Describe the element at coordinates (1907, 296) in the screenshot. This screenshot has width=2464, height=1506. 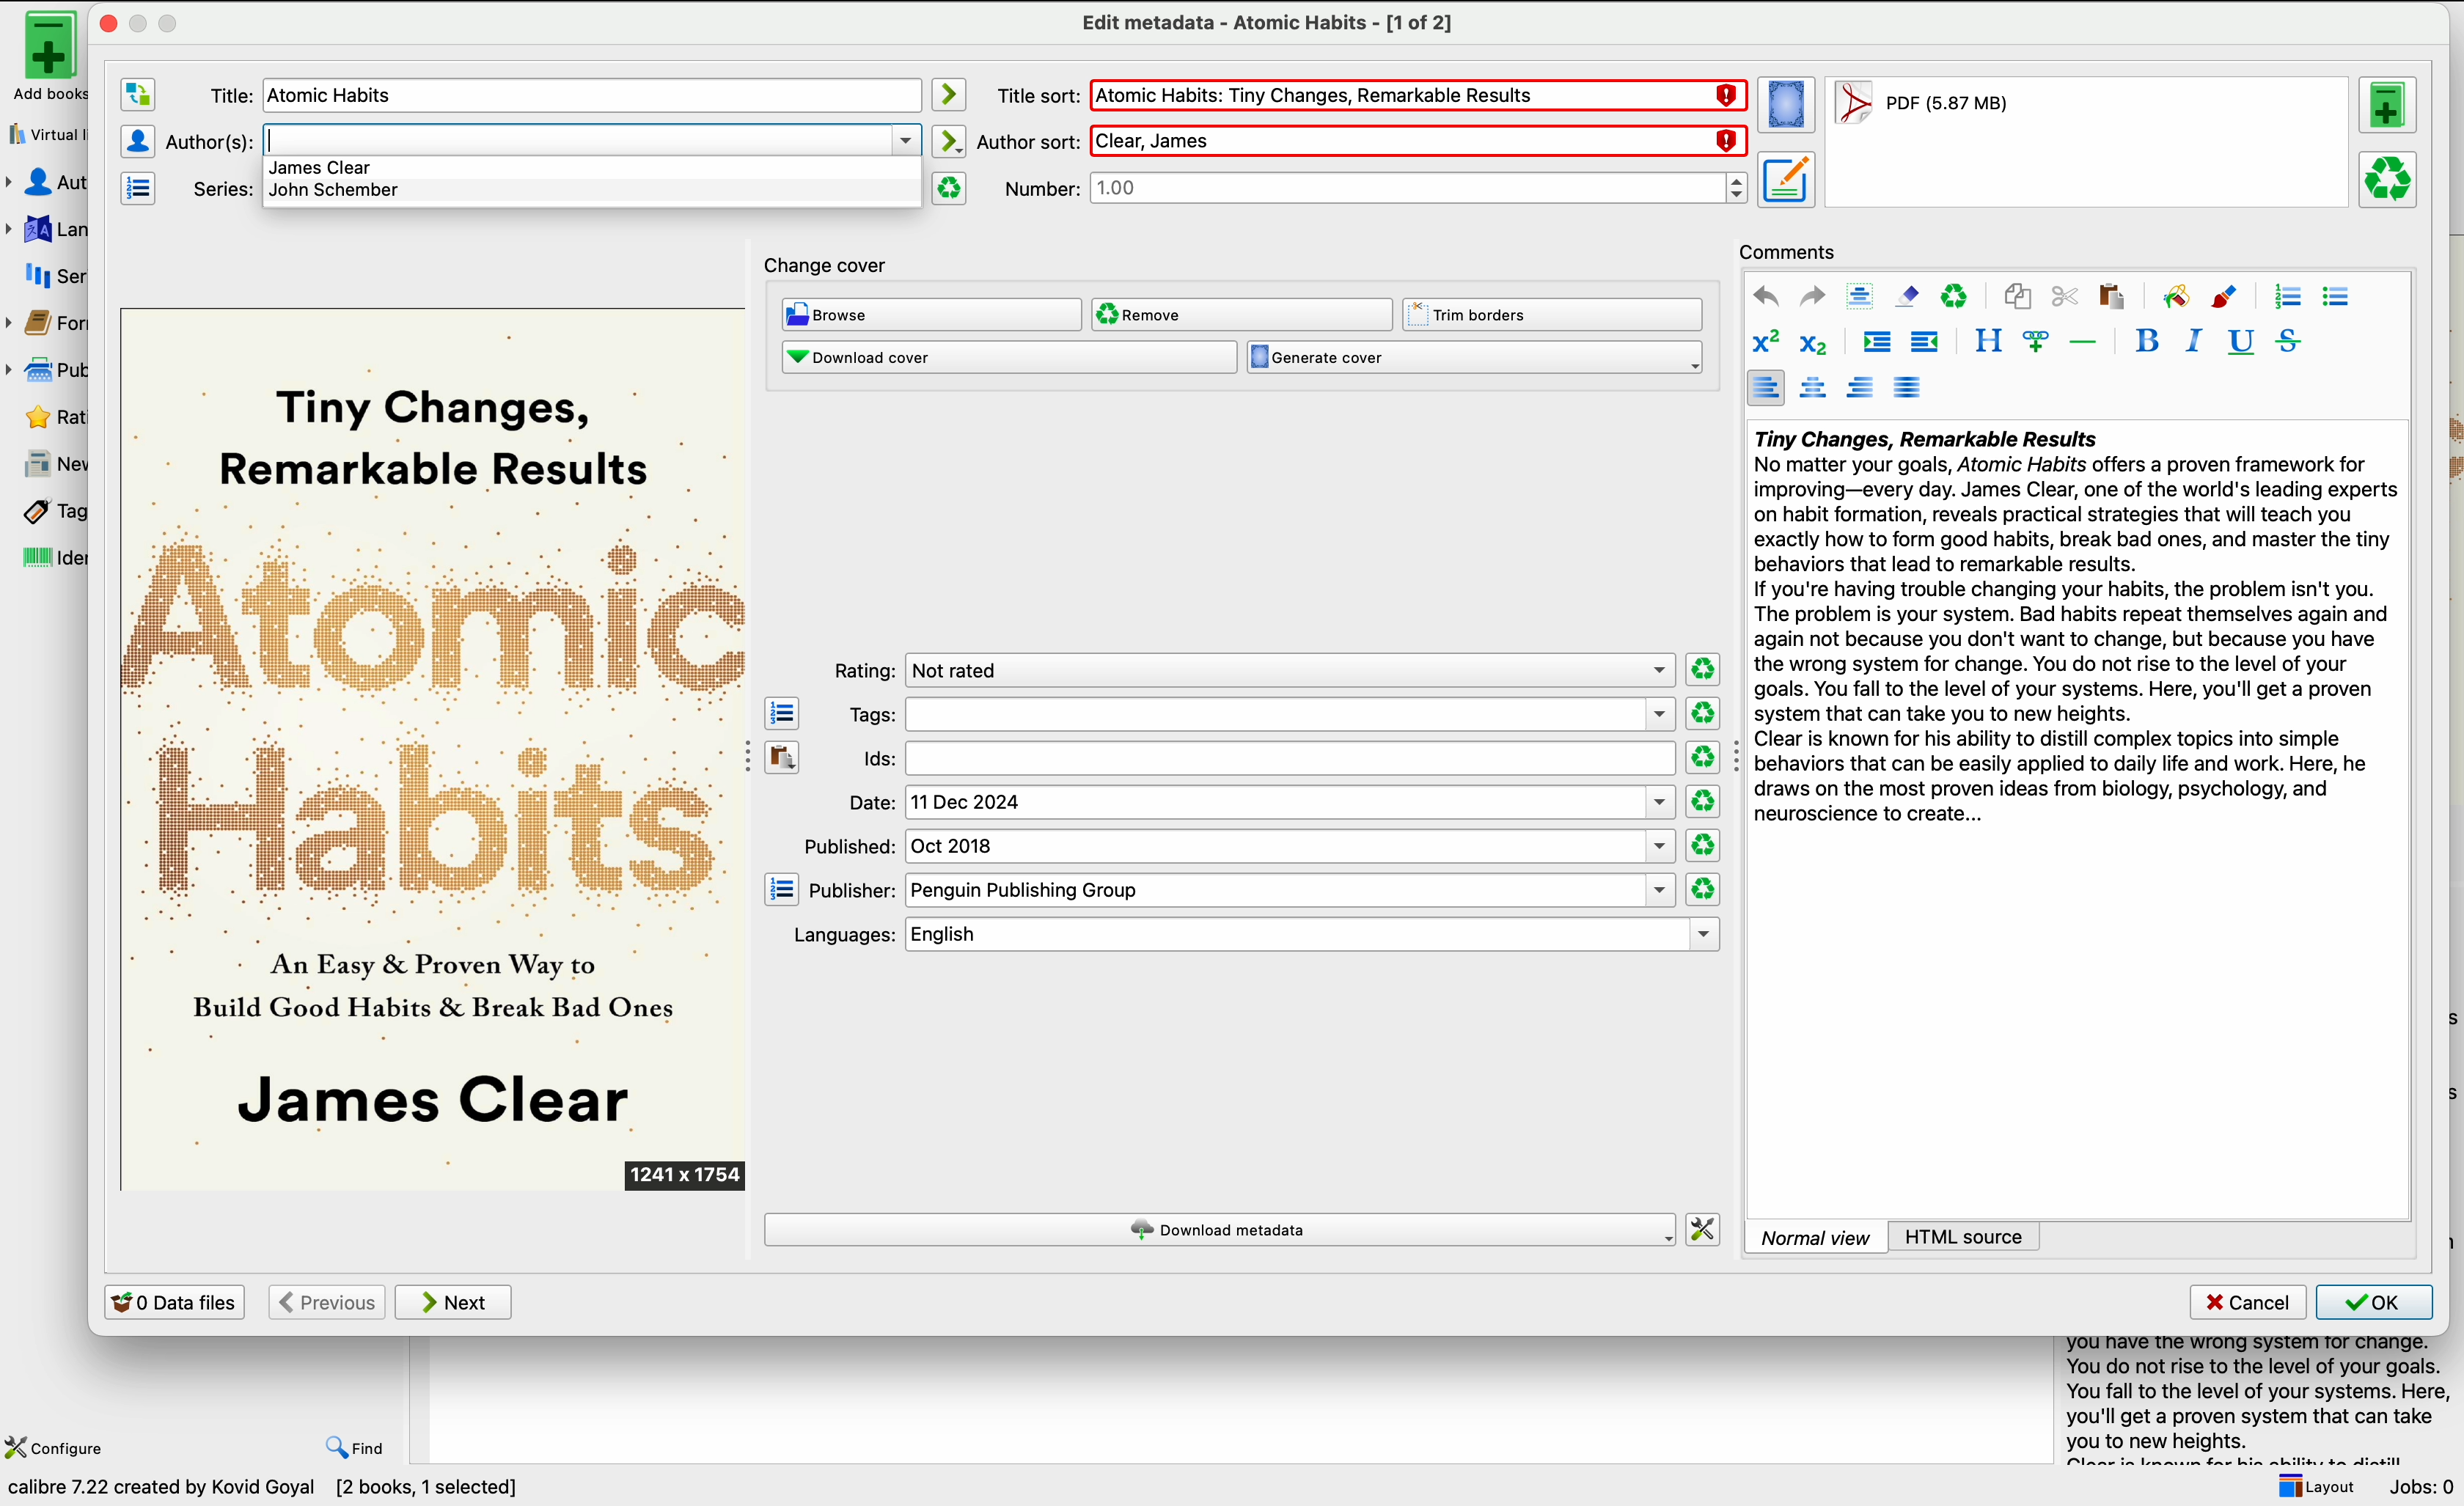
I see `remove formatting` at that location.